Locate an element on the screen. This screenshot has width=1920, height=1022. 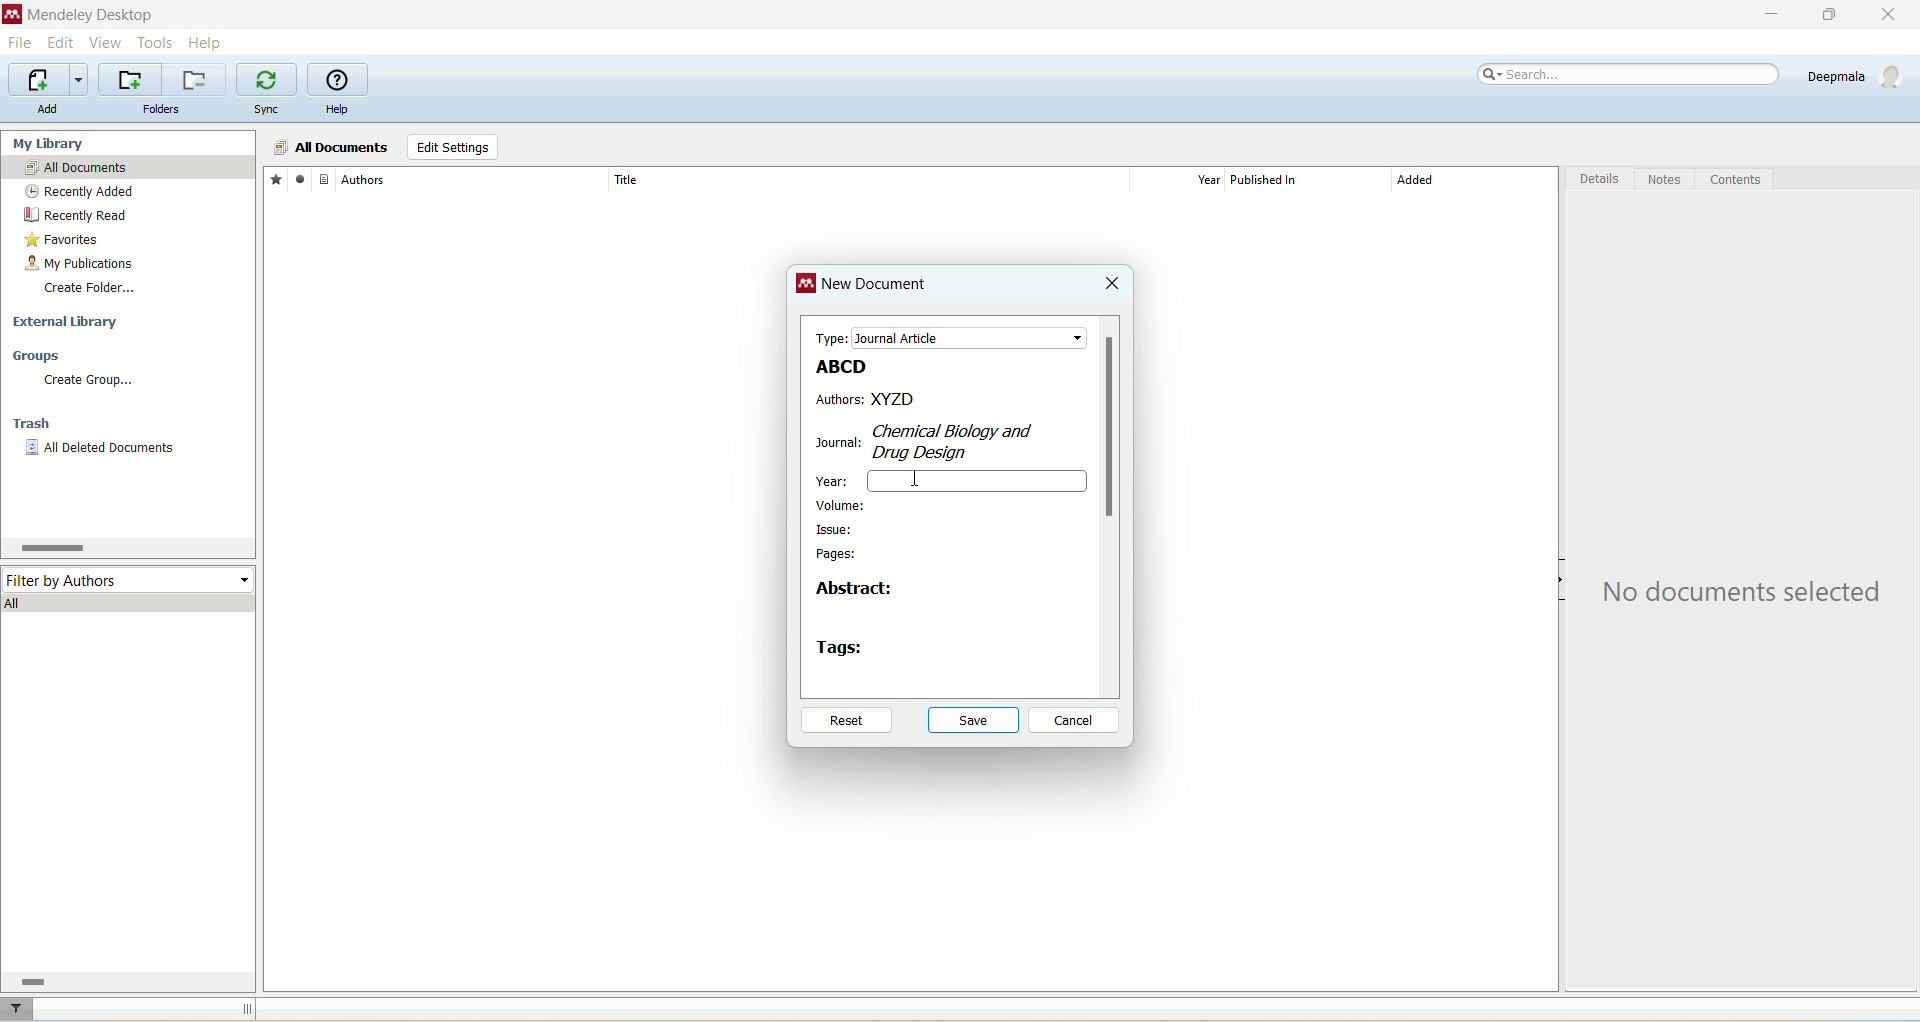
mendeley desktop is located at coordinates (88, 17).